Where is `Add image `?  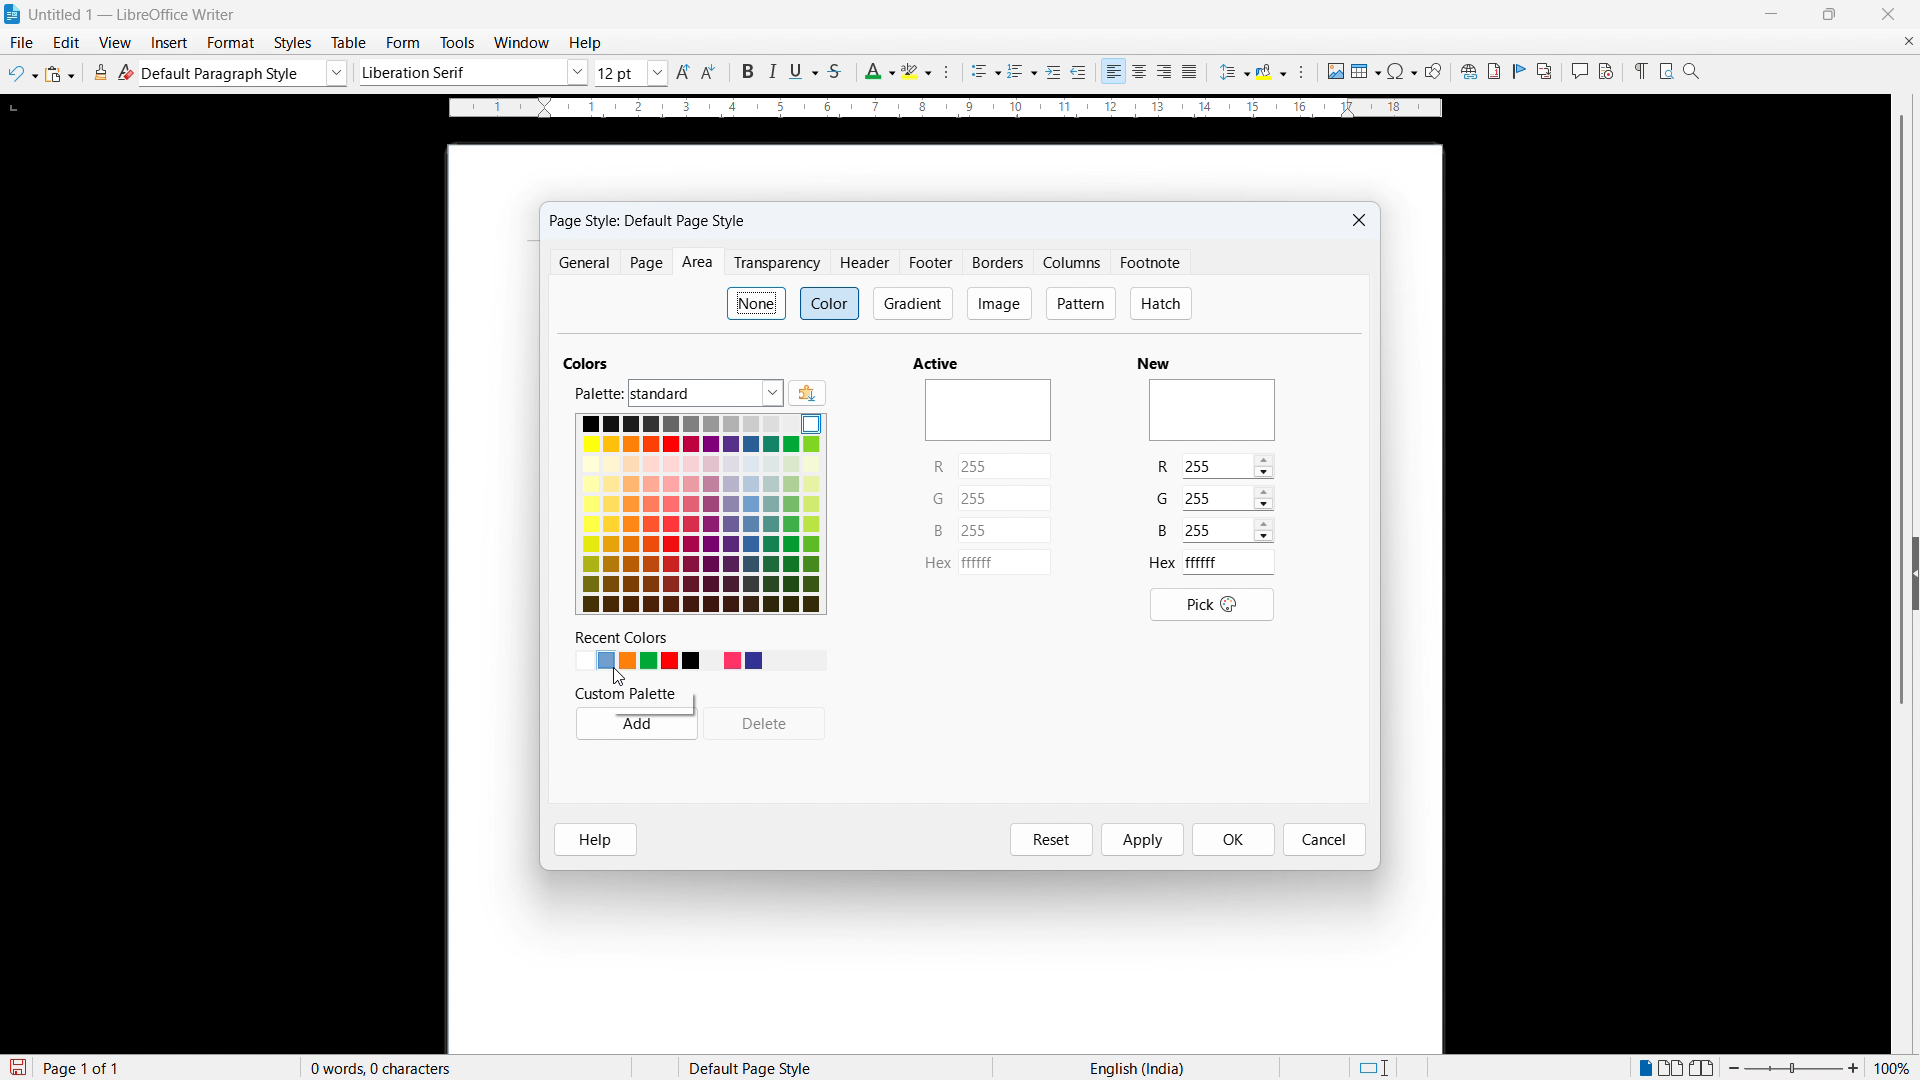
Add image  is located at coordinates (1335, 70).